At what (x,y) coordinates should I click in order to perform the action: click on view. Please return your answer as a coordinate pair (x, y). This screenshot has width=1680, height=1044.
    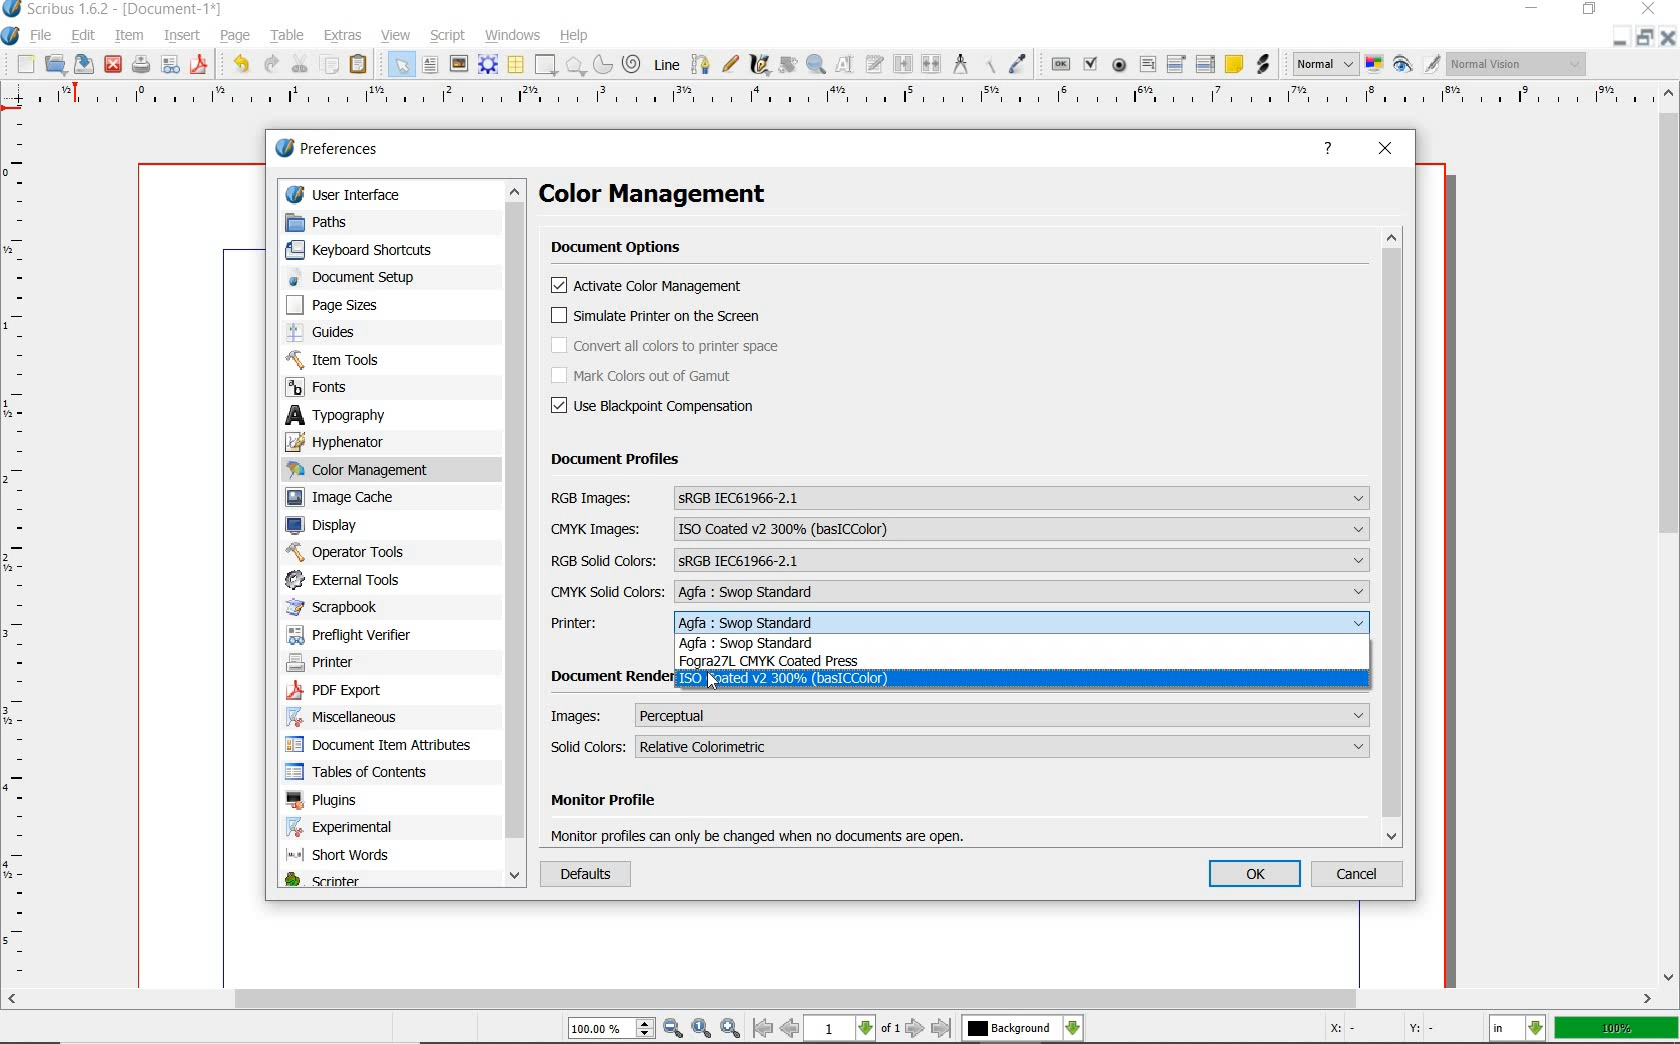
    Looking at the image, I should click on (397, 34).